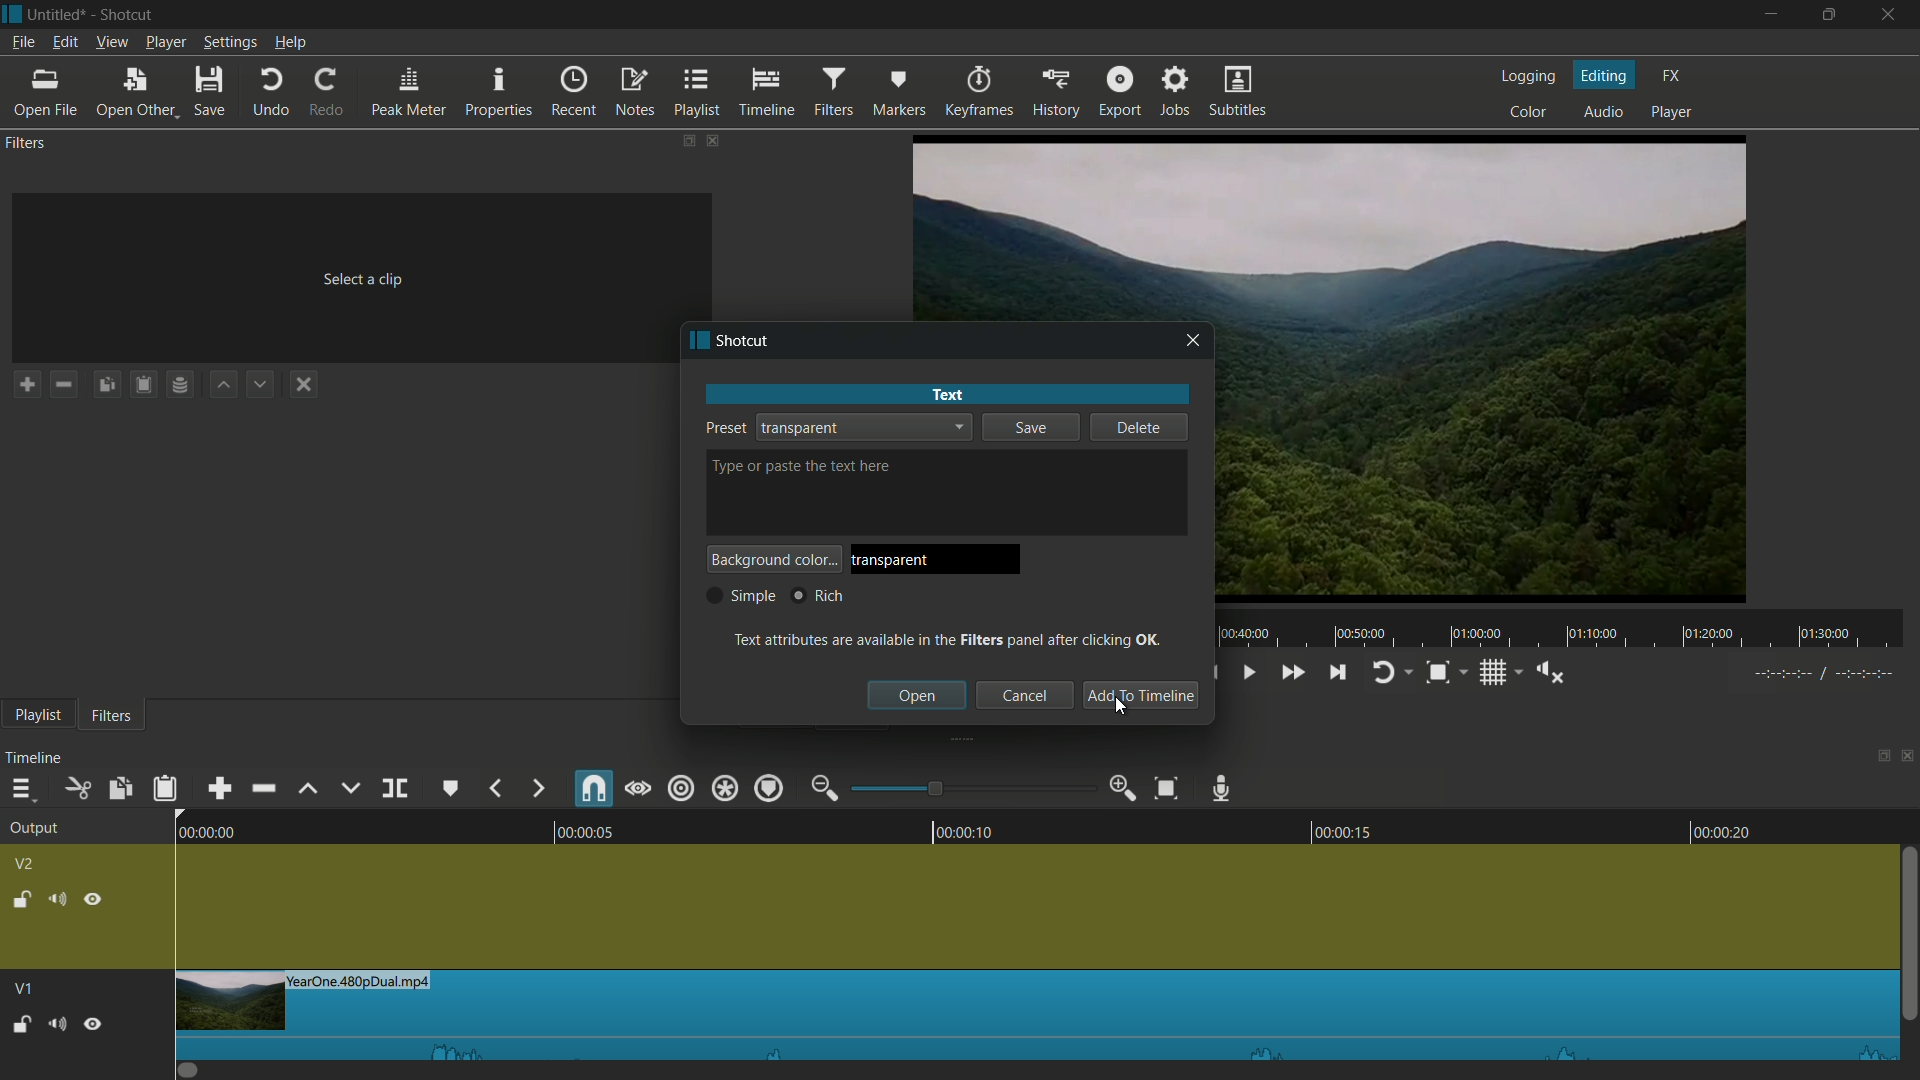  I want to click on type or paste the text here, so click(728, 468).